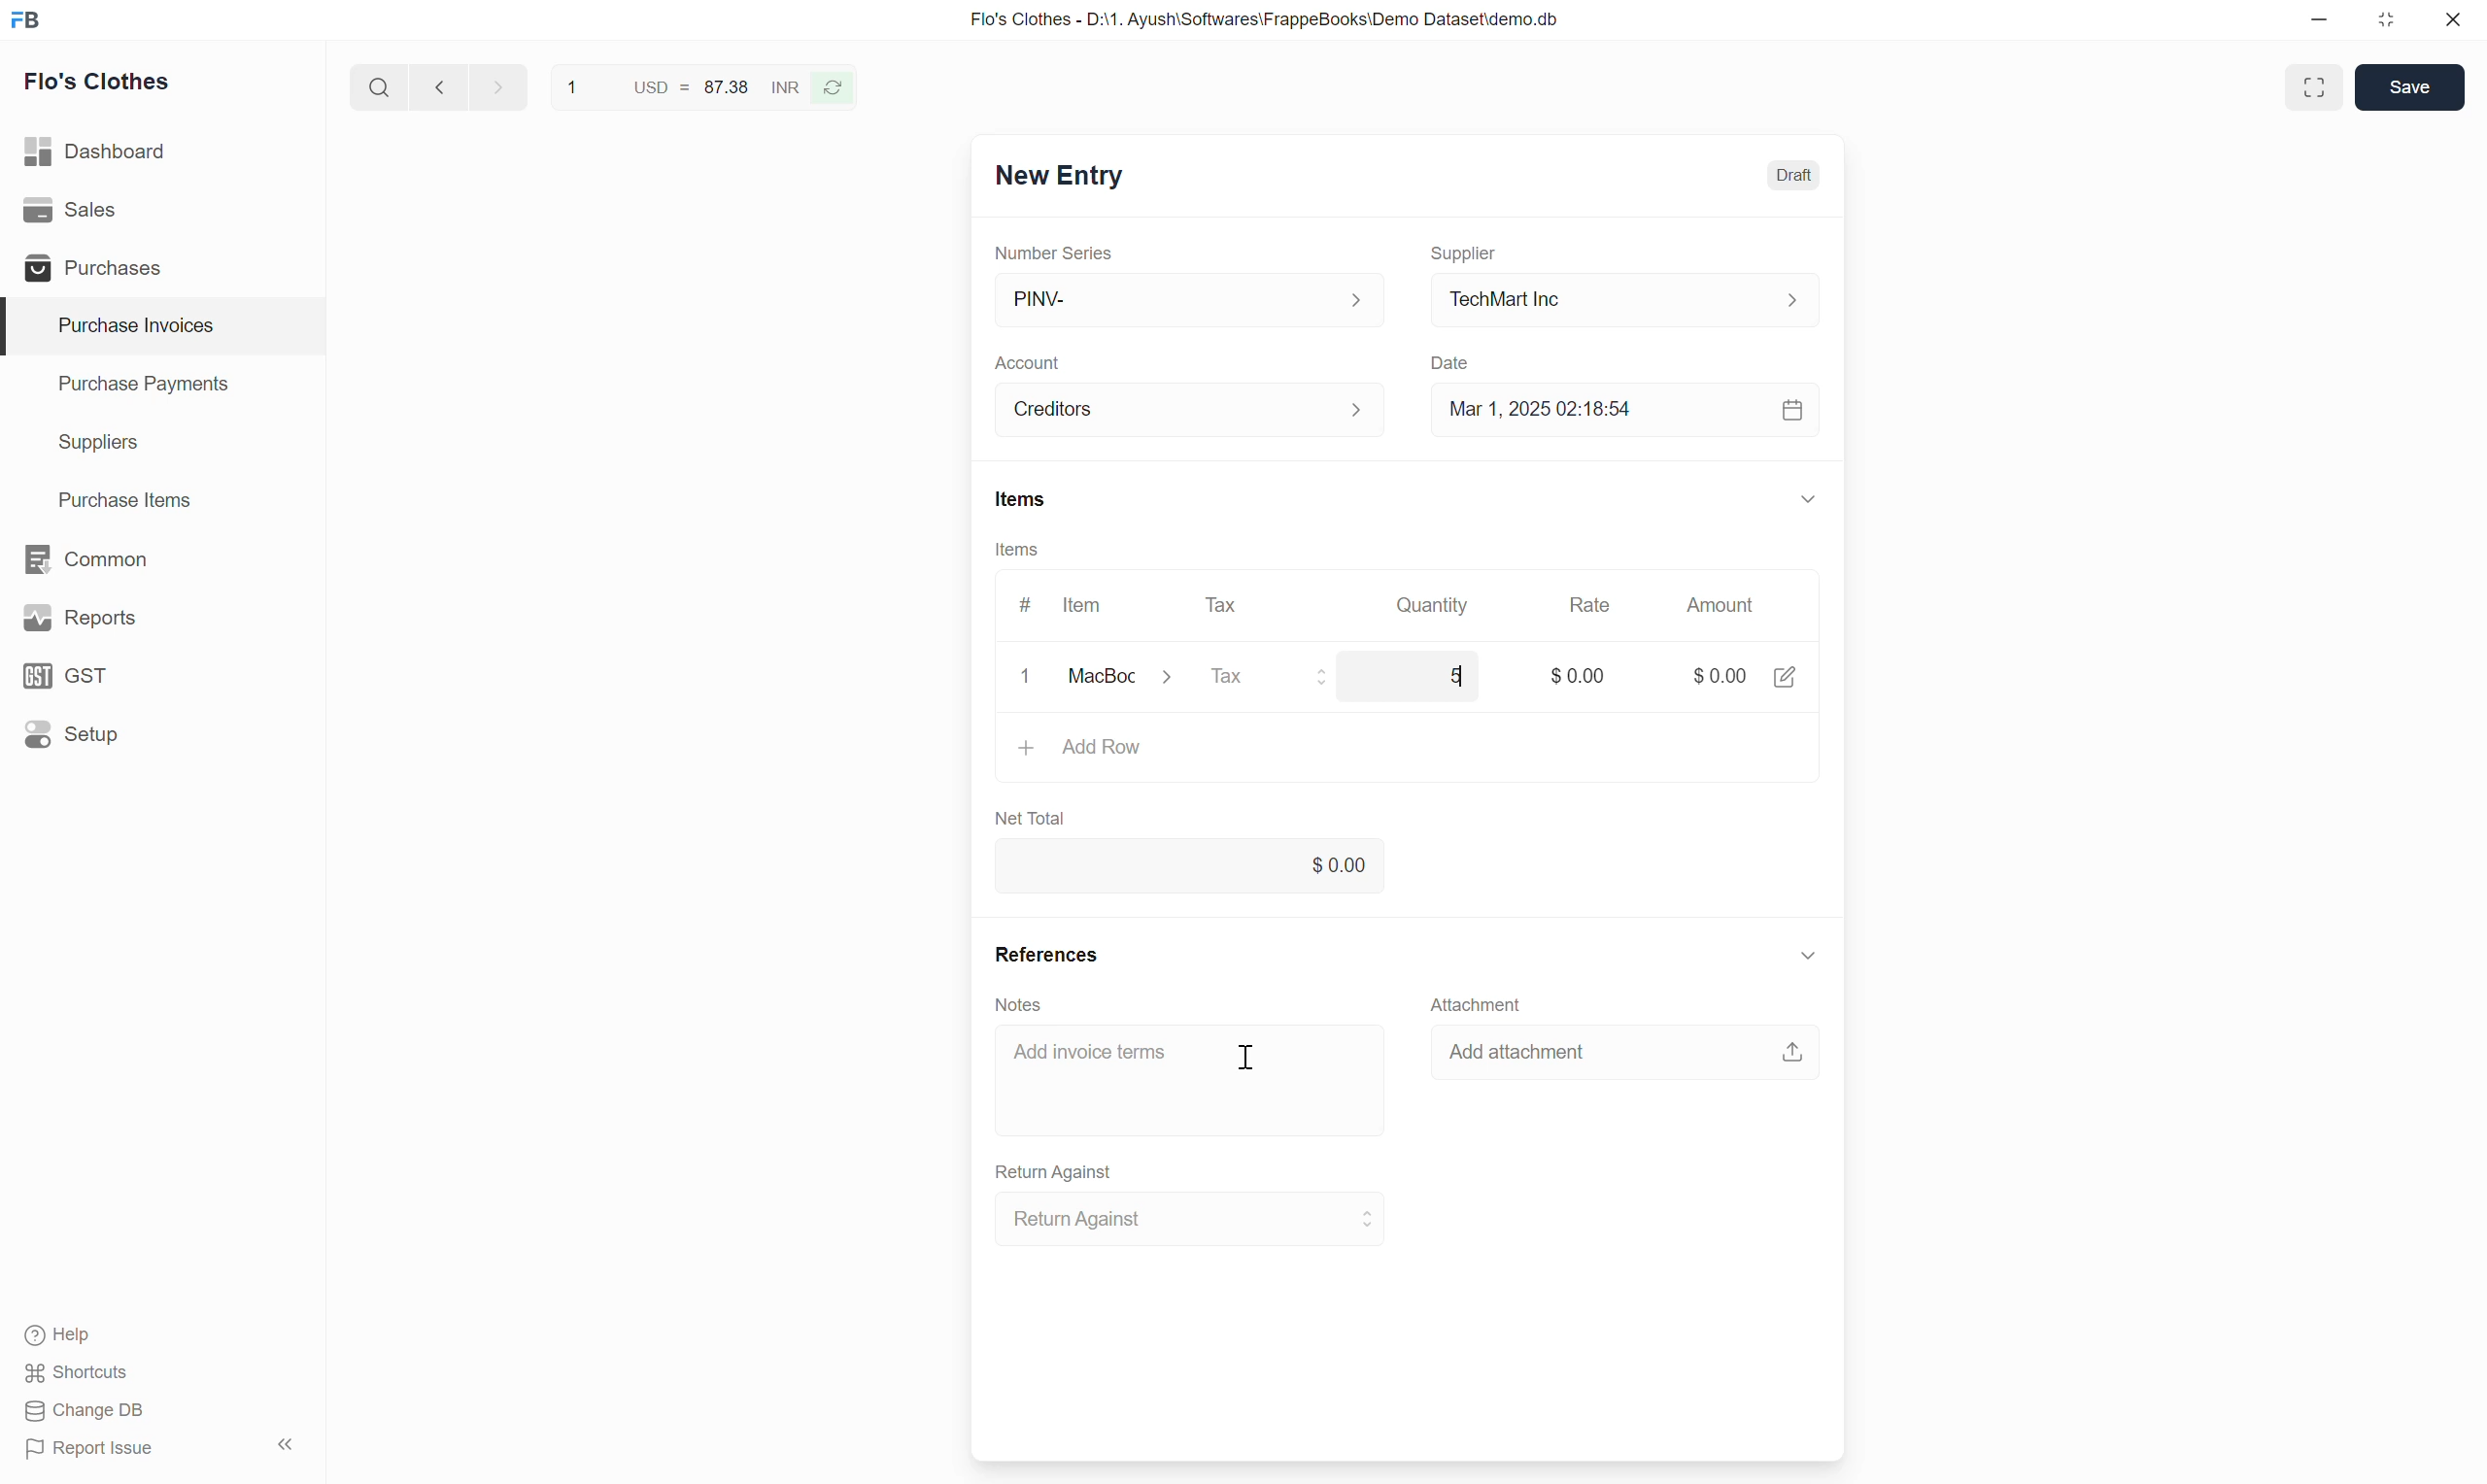  What do you see at coordinates (1227, 605) in the screenshot?
I see `Tax` at bounding box center [1227, 605].